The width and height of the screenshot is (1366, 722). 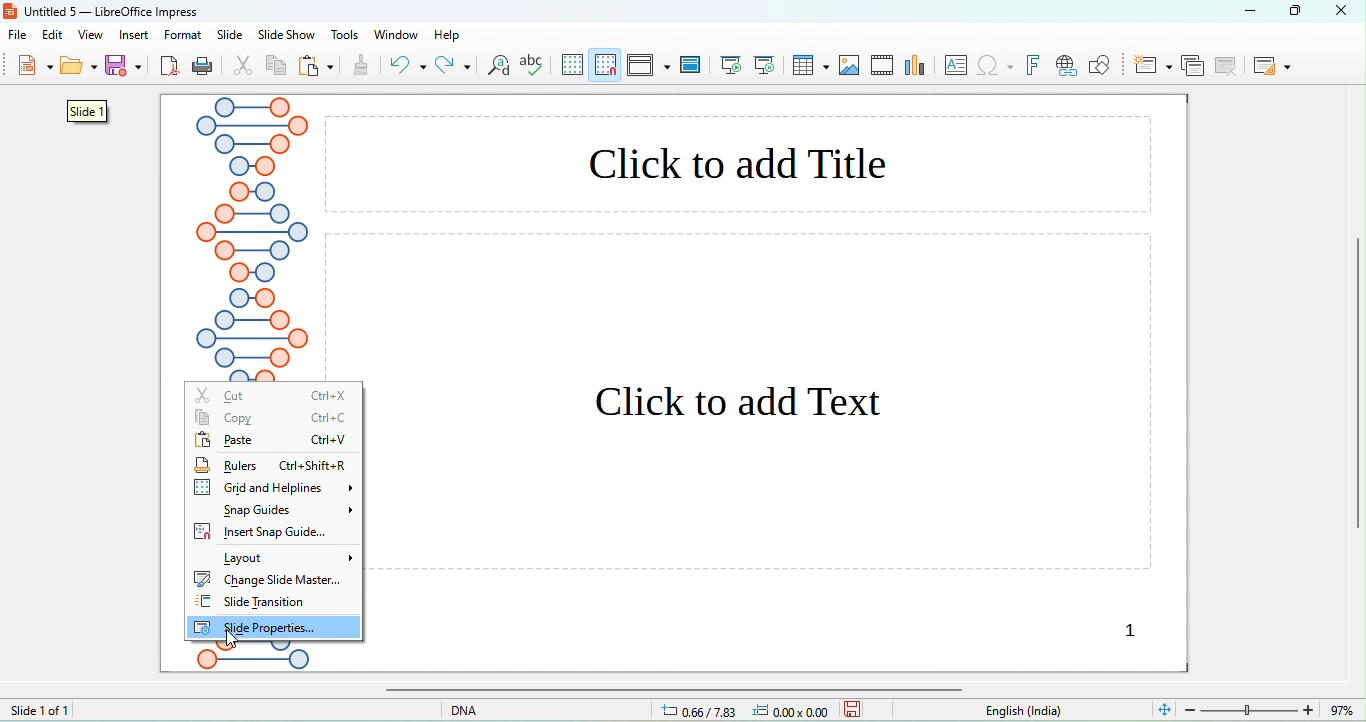 What do you see at coordinates (850, 66) in the screenshot?
I see `chart` at bounding box center [850, 66].